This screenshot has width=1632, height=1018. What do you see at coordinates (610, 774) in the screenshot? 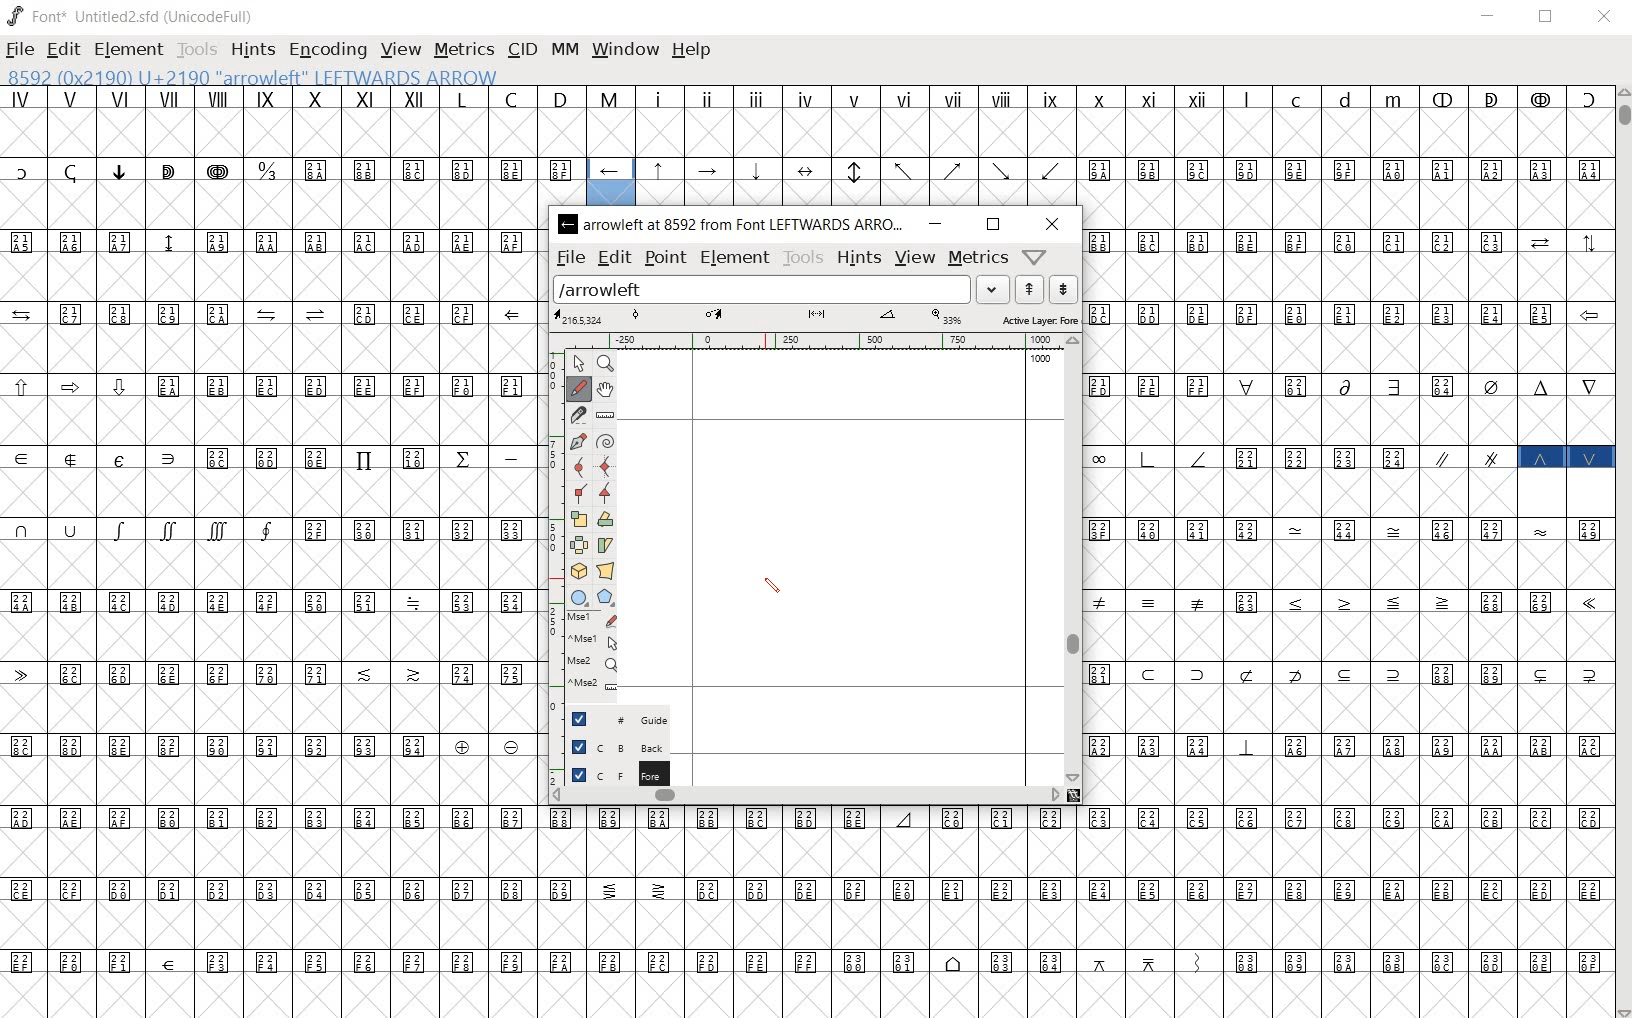
I see `foreground layer` at bounding box center [610, 774].